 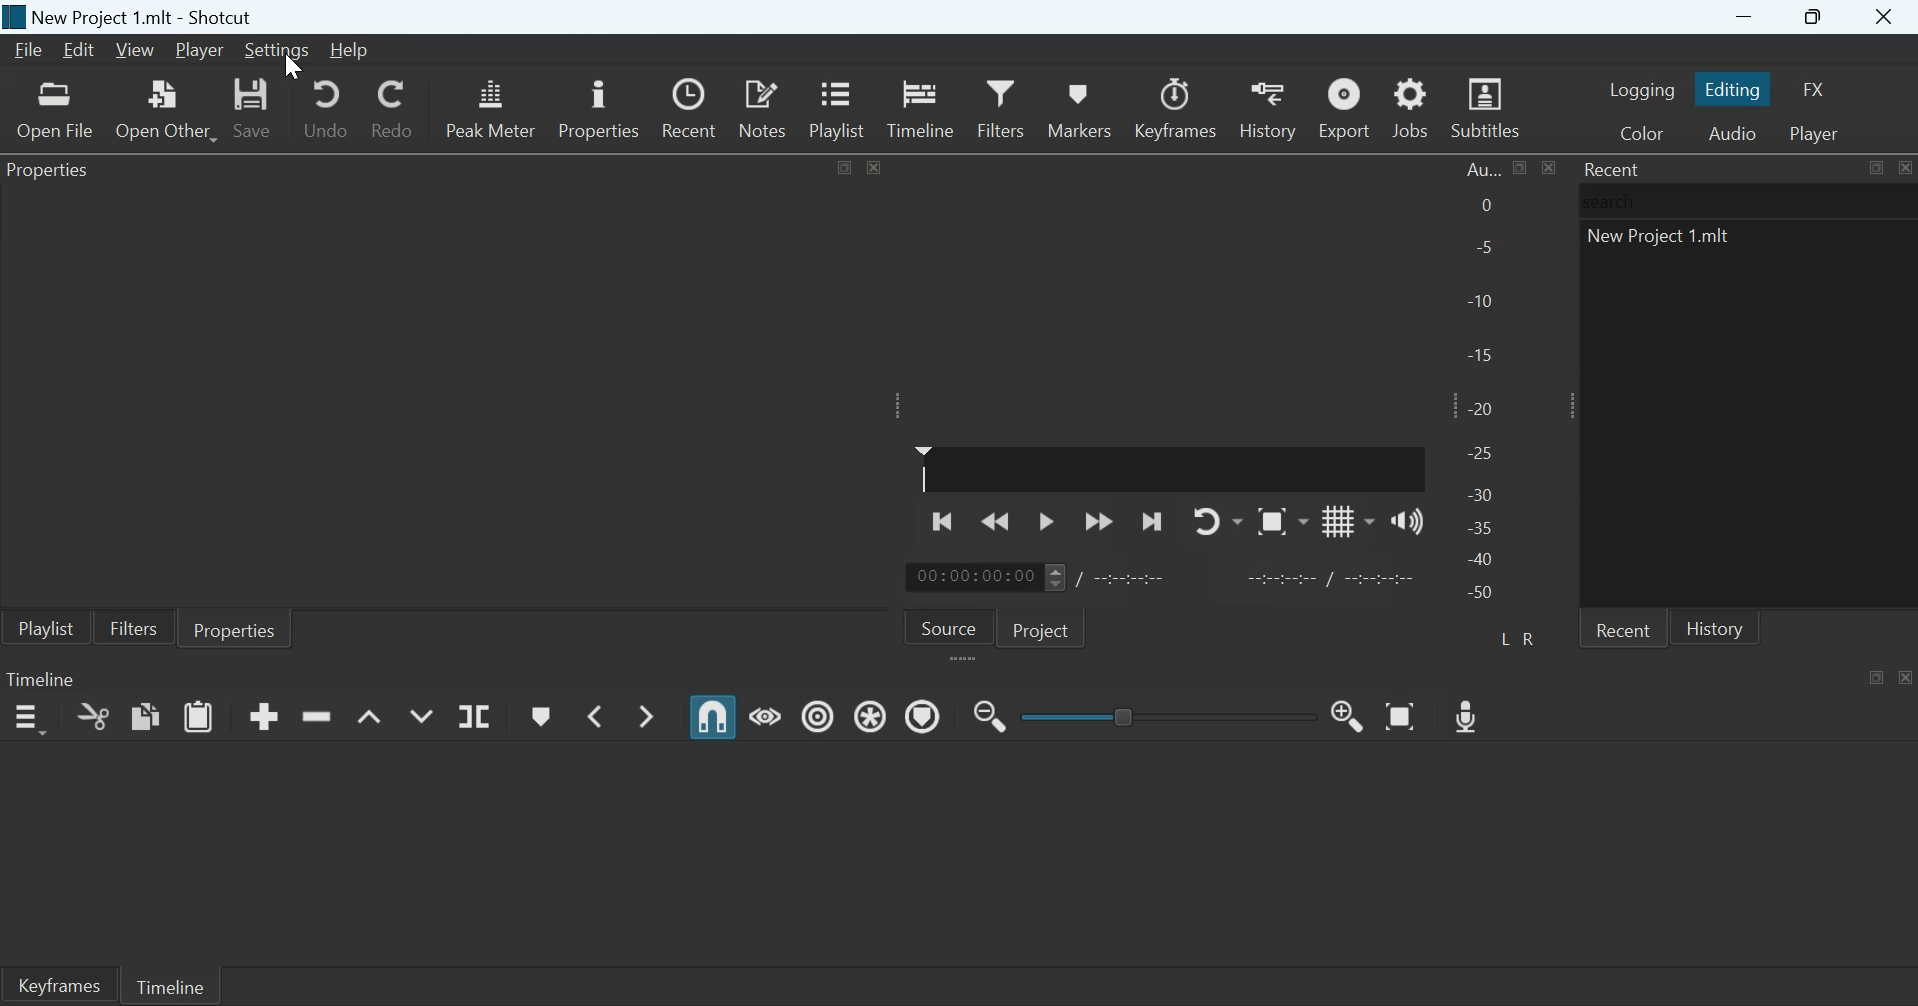 I want to click on Properties, so click(x=54, y=173).